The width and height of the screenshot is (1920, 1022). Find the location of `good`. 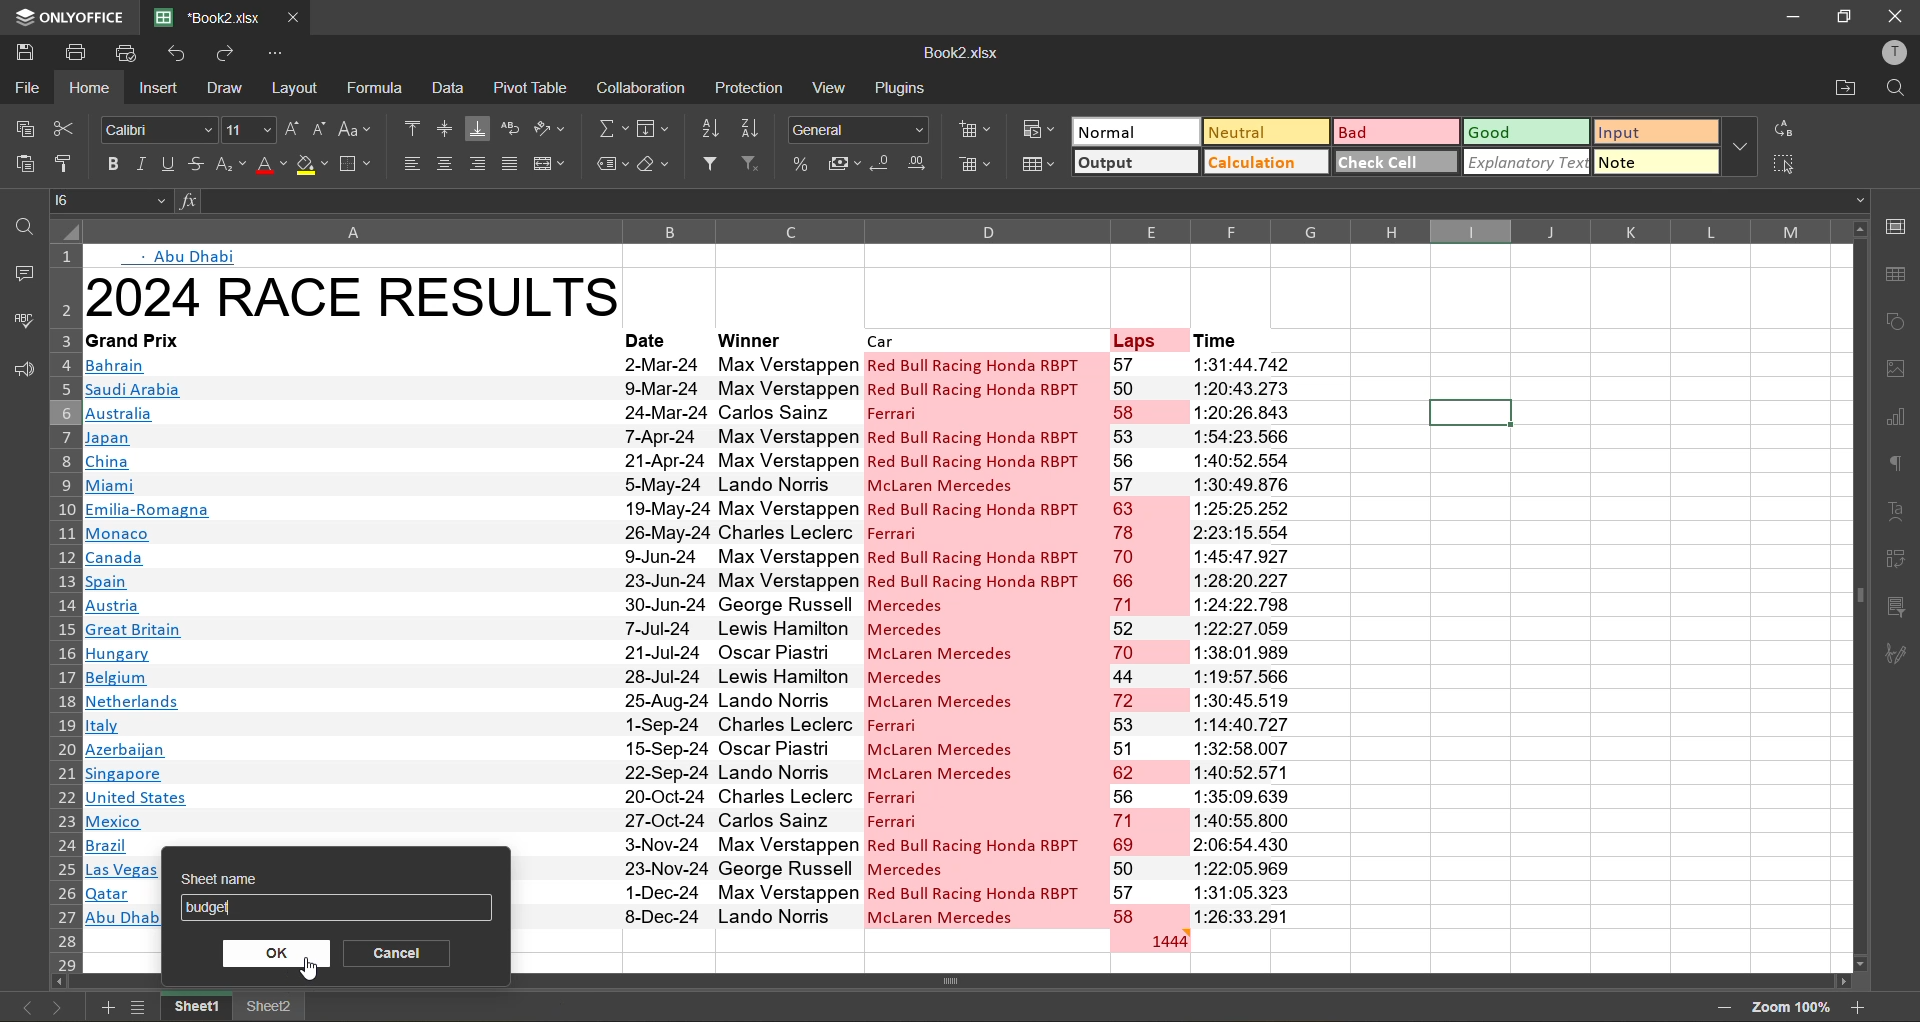

good is located at coordinates (1524, 135).